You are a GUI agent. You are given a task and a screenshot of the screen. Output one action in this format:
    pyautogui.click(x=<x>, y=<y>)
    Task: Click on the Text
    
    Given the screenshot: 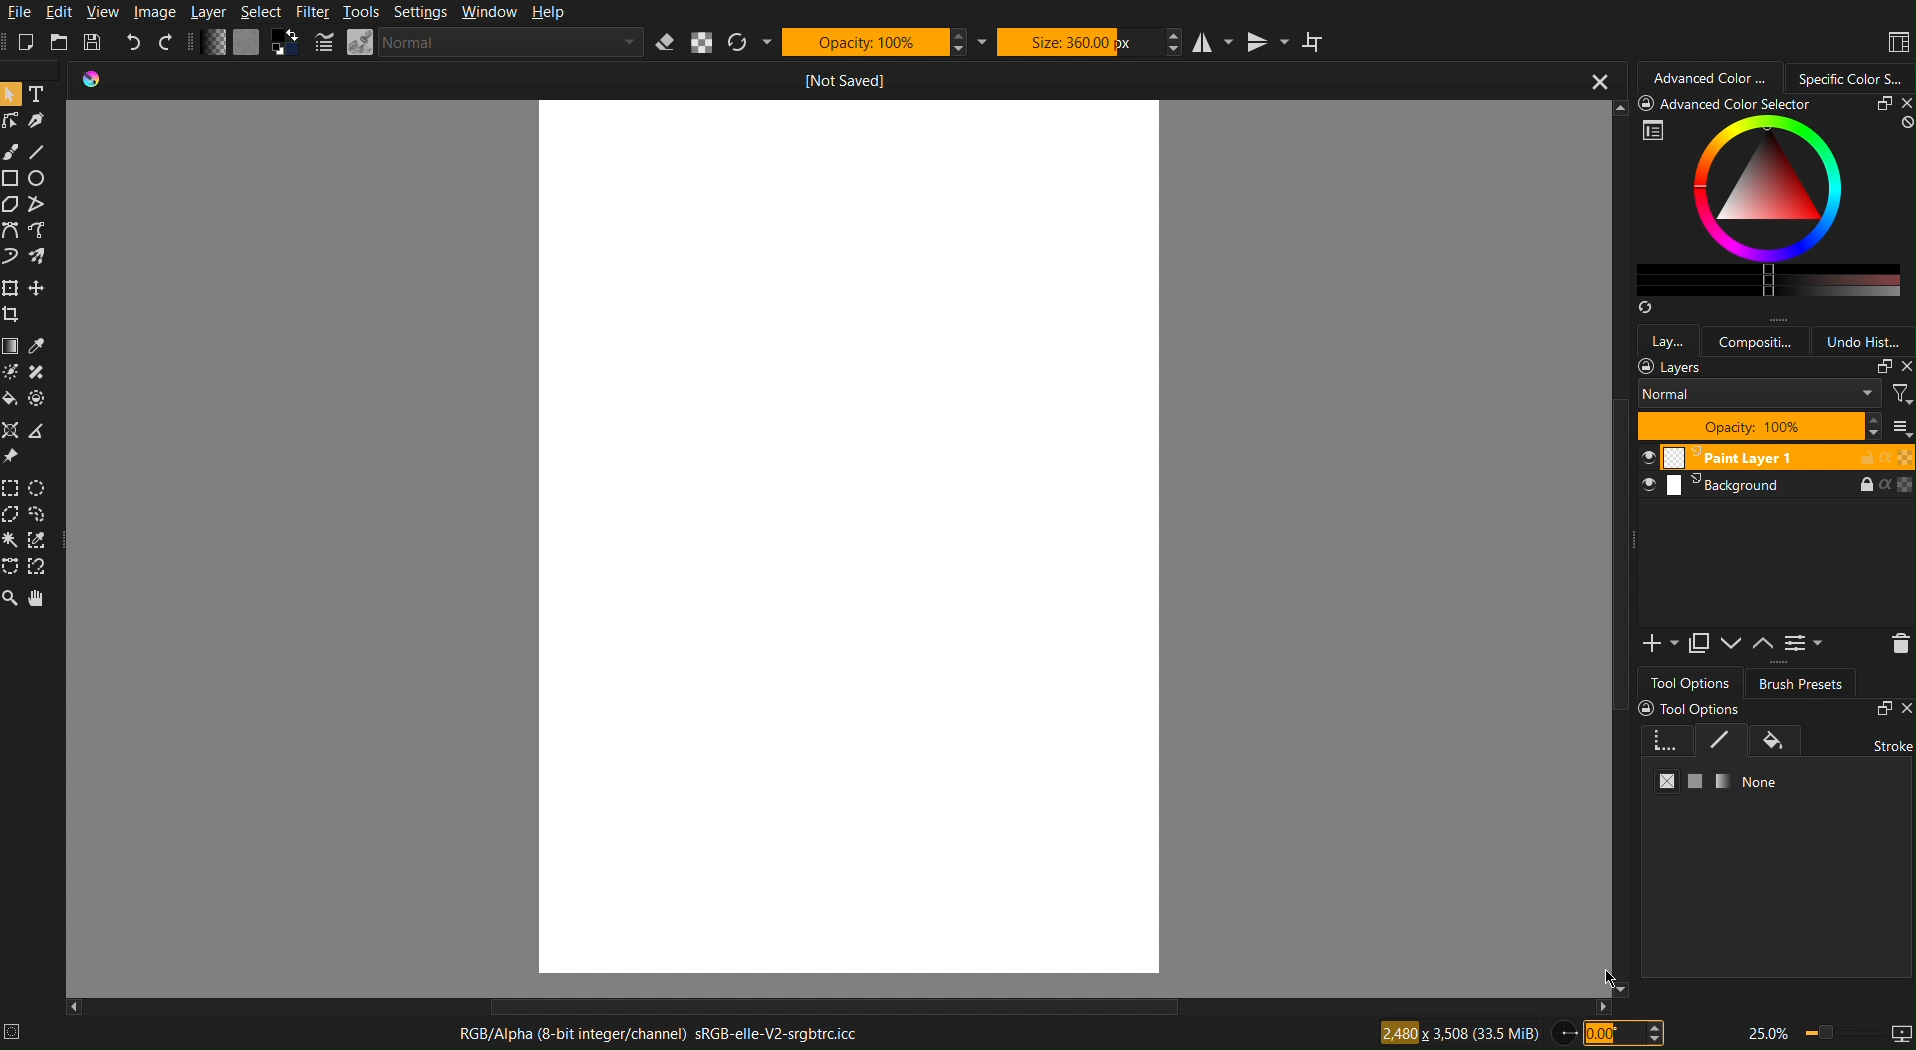 What is the action you would take?
    pyautogui.click(x=39, y=92)
    